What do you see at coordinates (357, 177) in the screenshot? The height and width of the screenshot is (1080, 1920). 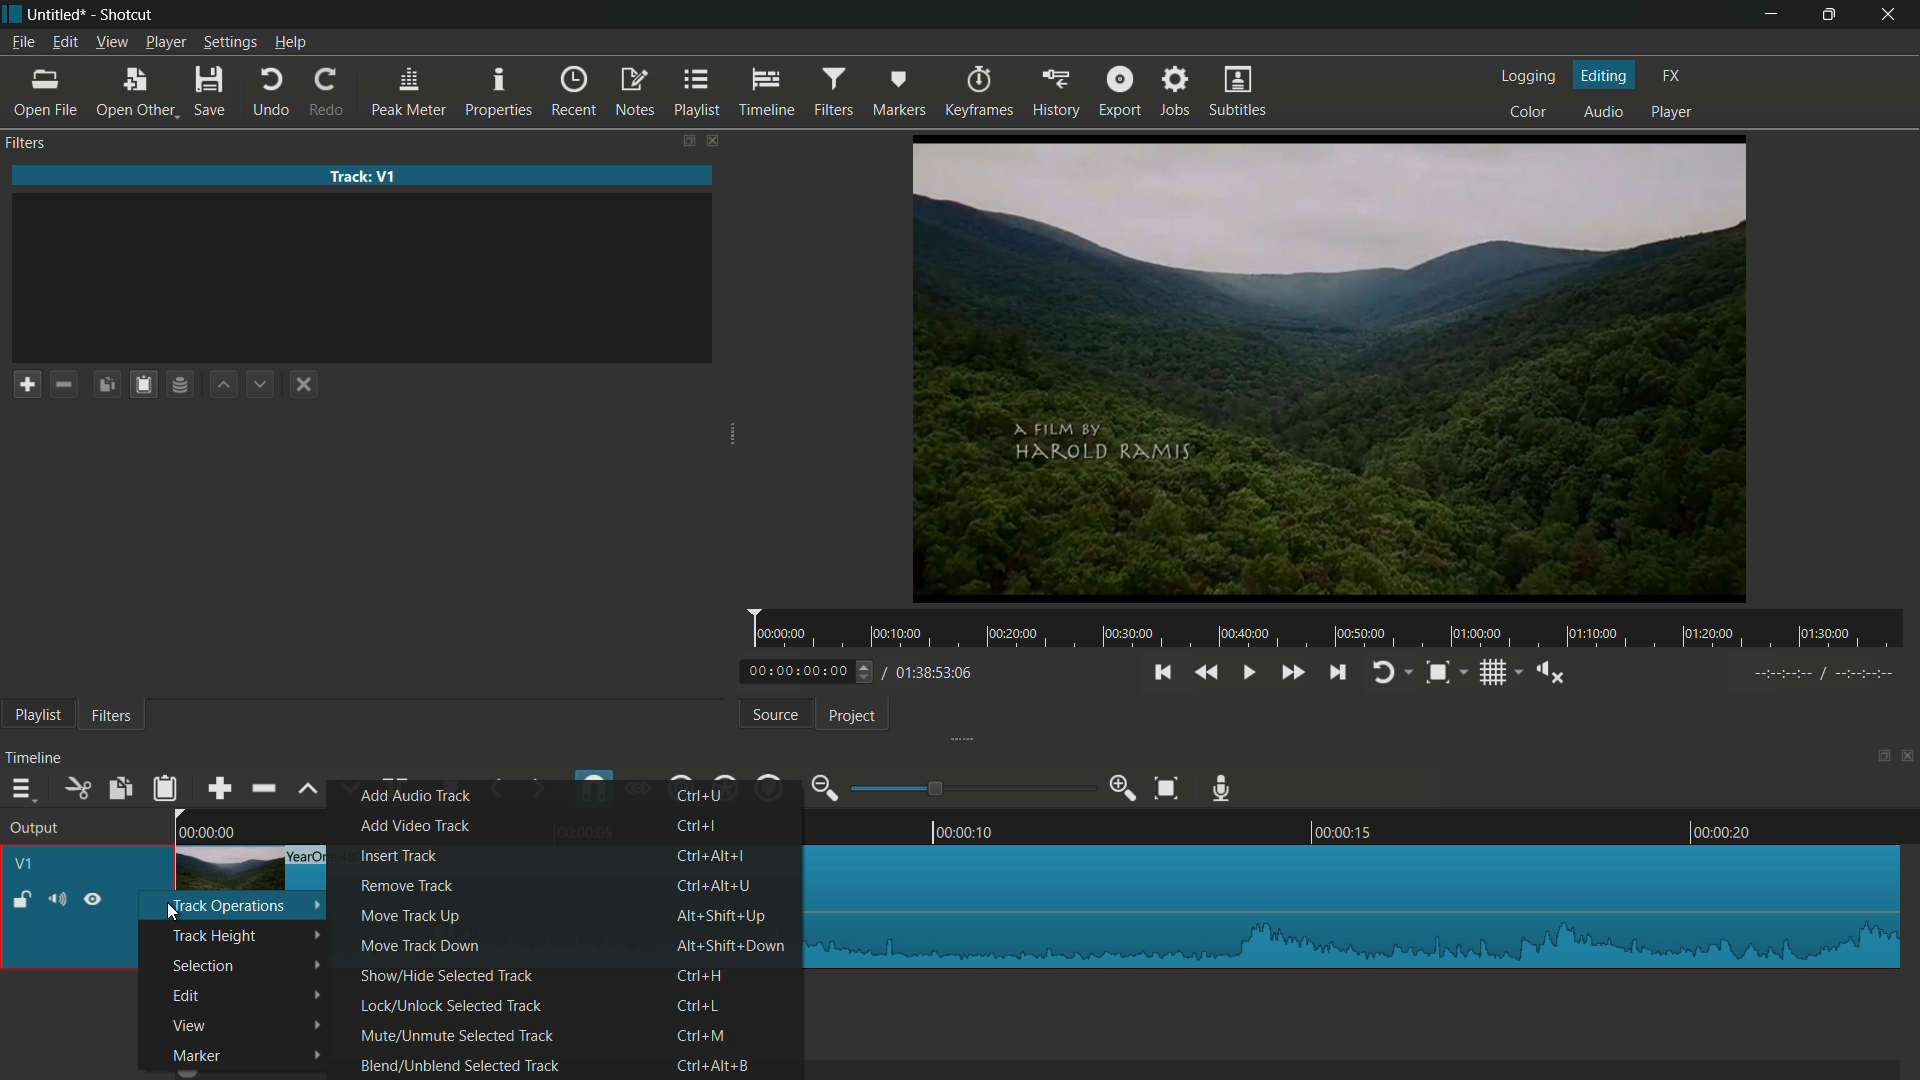 I see `imported file name` at bounding box center [357, 177].